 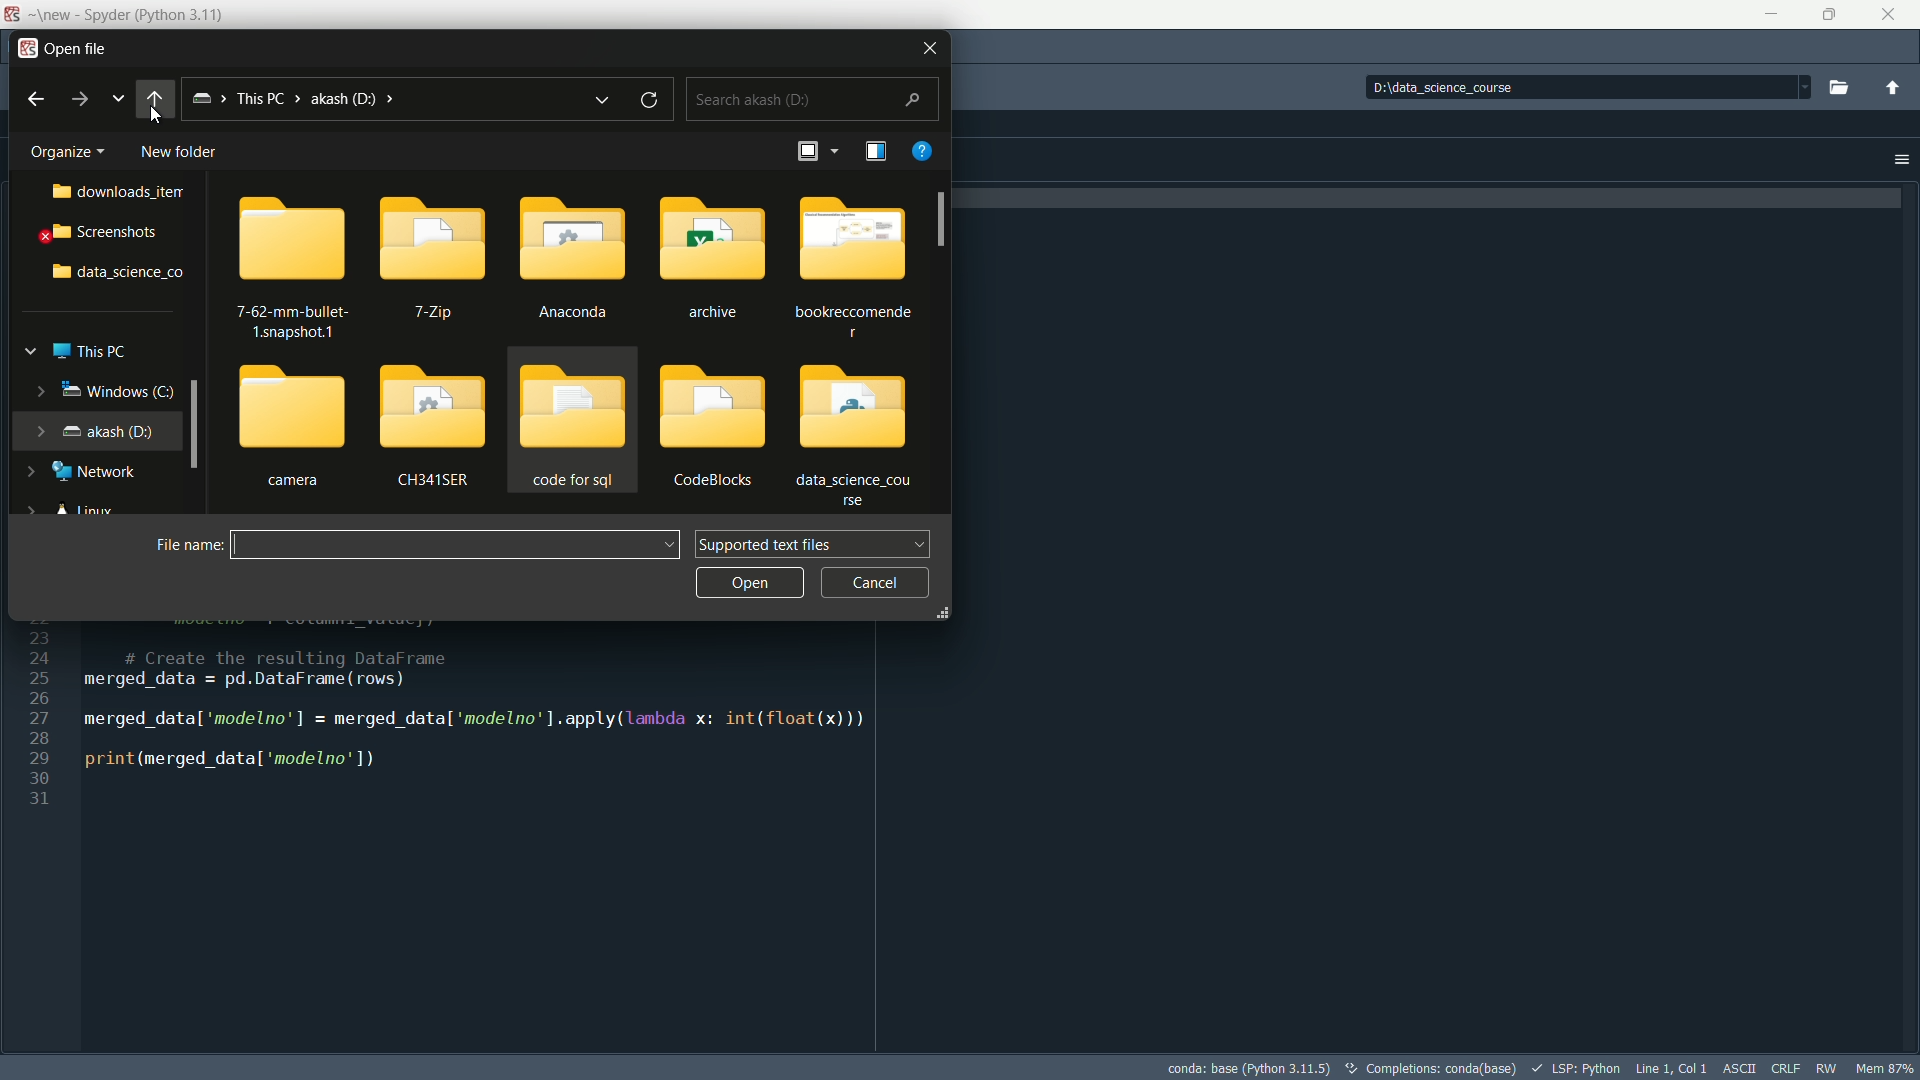 I want to click on refresh, so click(x=653, y=101).